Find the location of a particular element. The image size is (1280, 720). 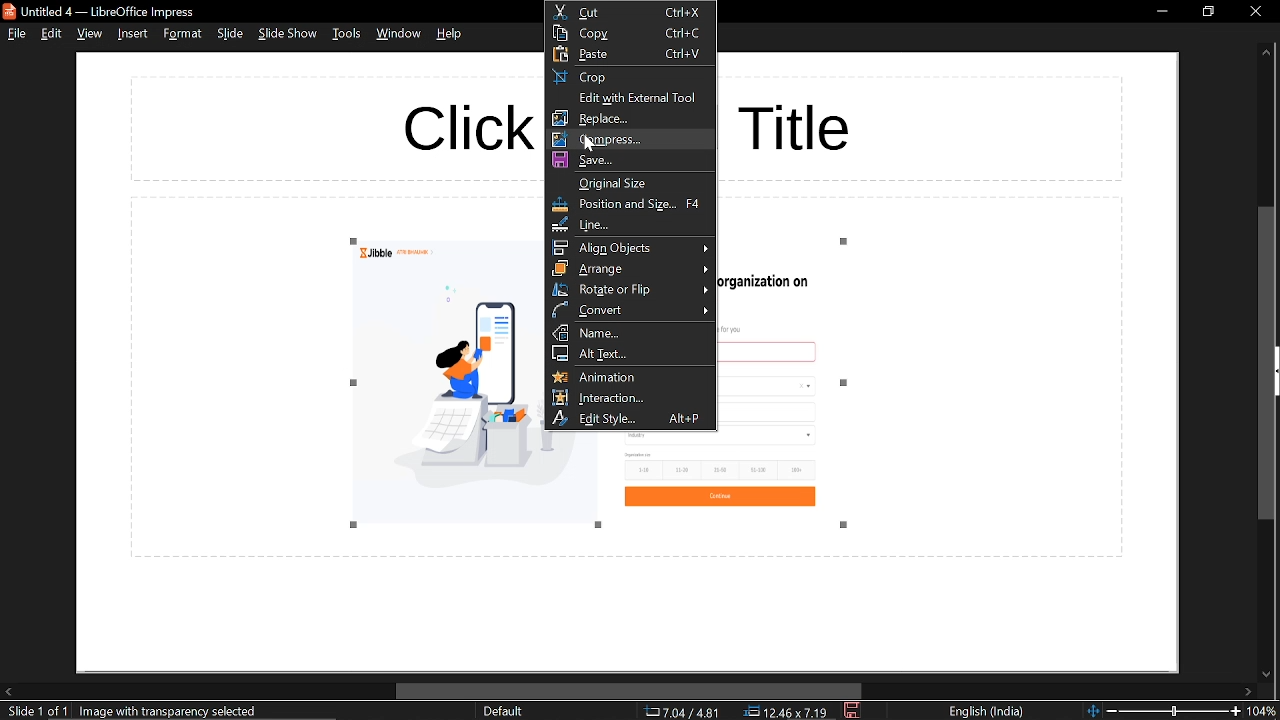

ctrl+X is located at coordinates (685, 11).